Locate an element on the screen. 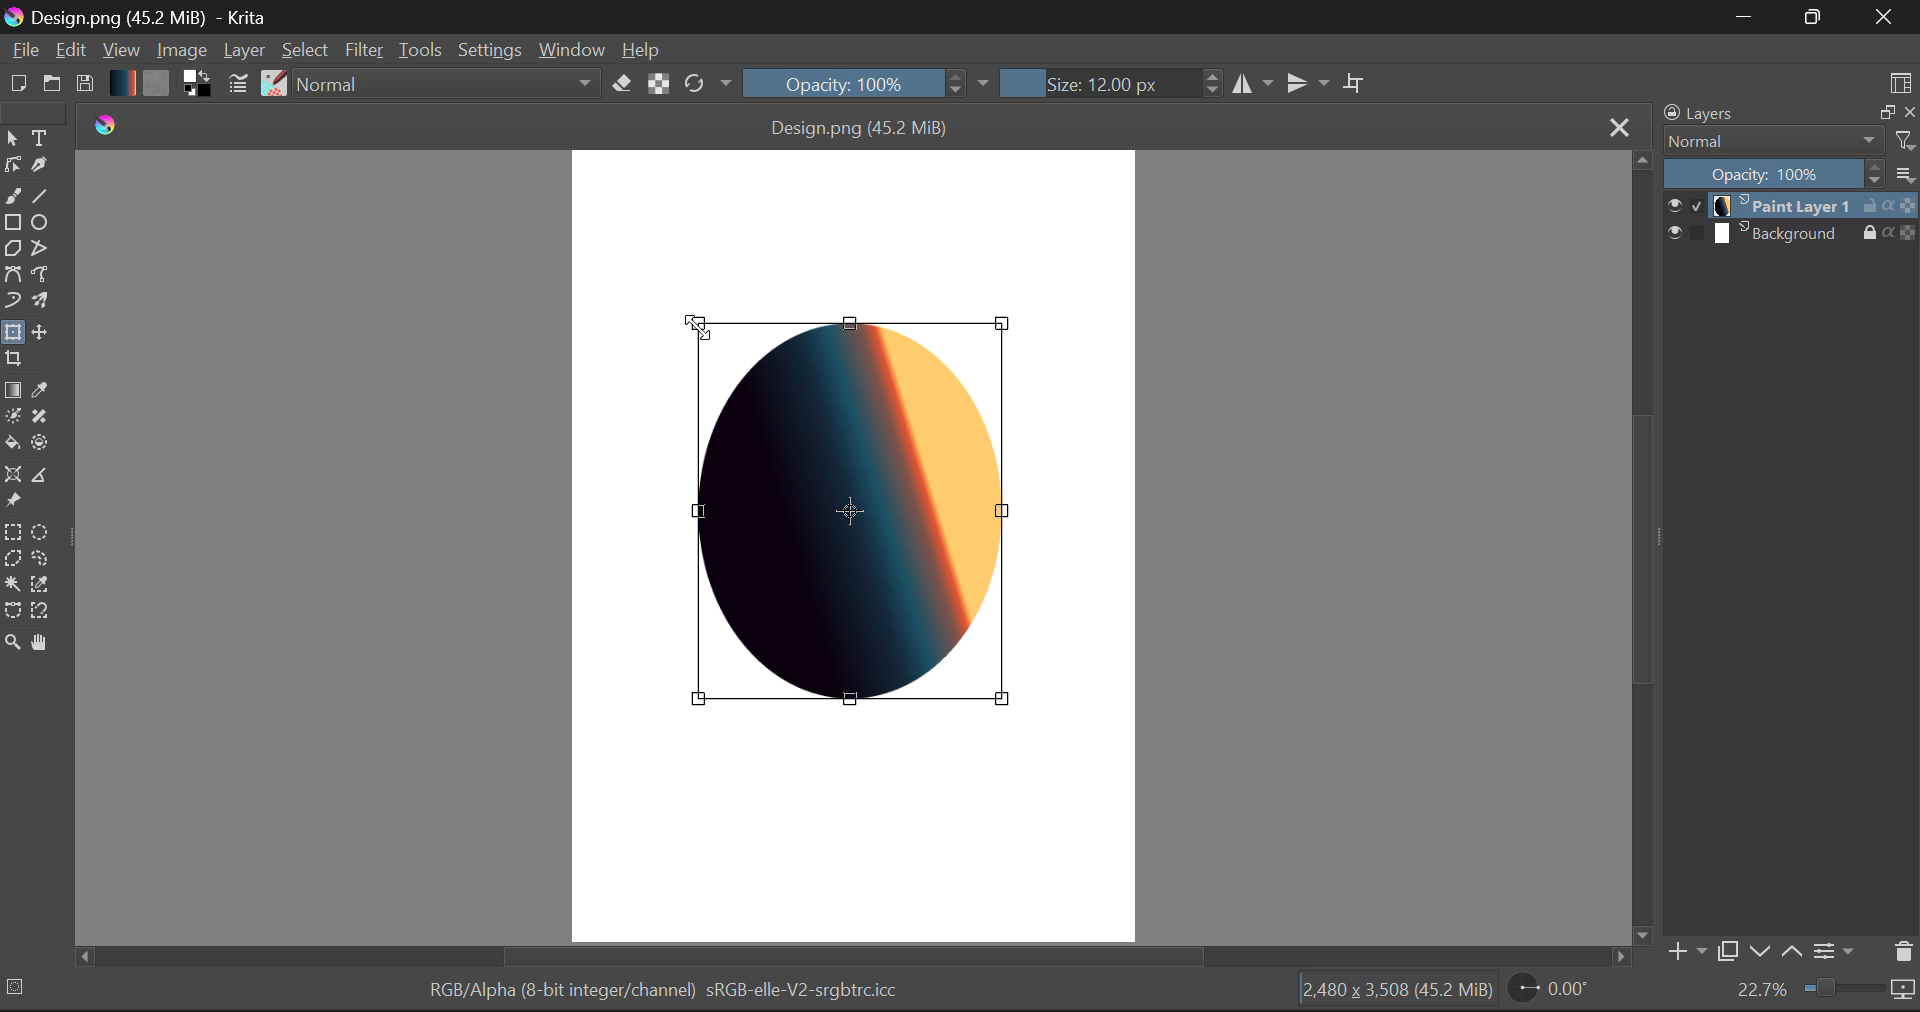  Choose Workspace is located at coordinates (1901, 79).